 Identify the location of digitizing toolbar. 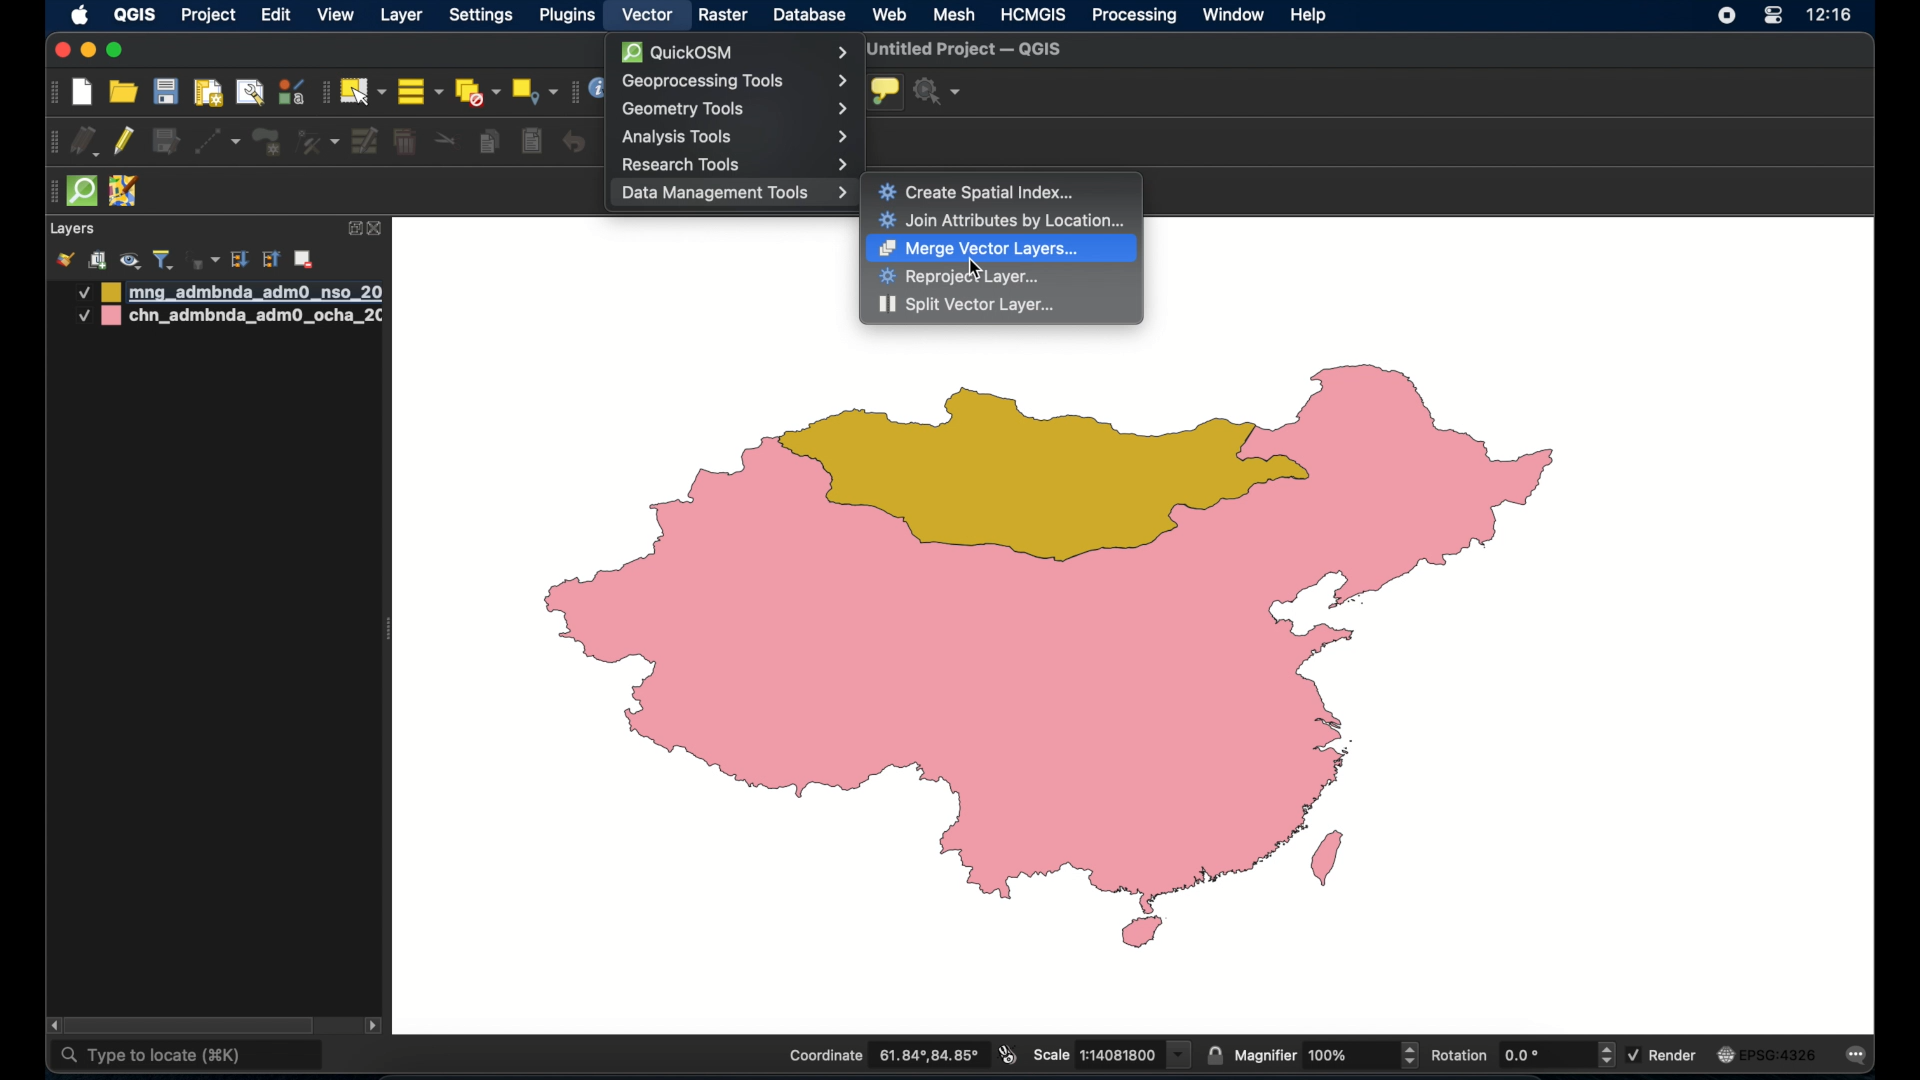
(55, 145).